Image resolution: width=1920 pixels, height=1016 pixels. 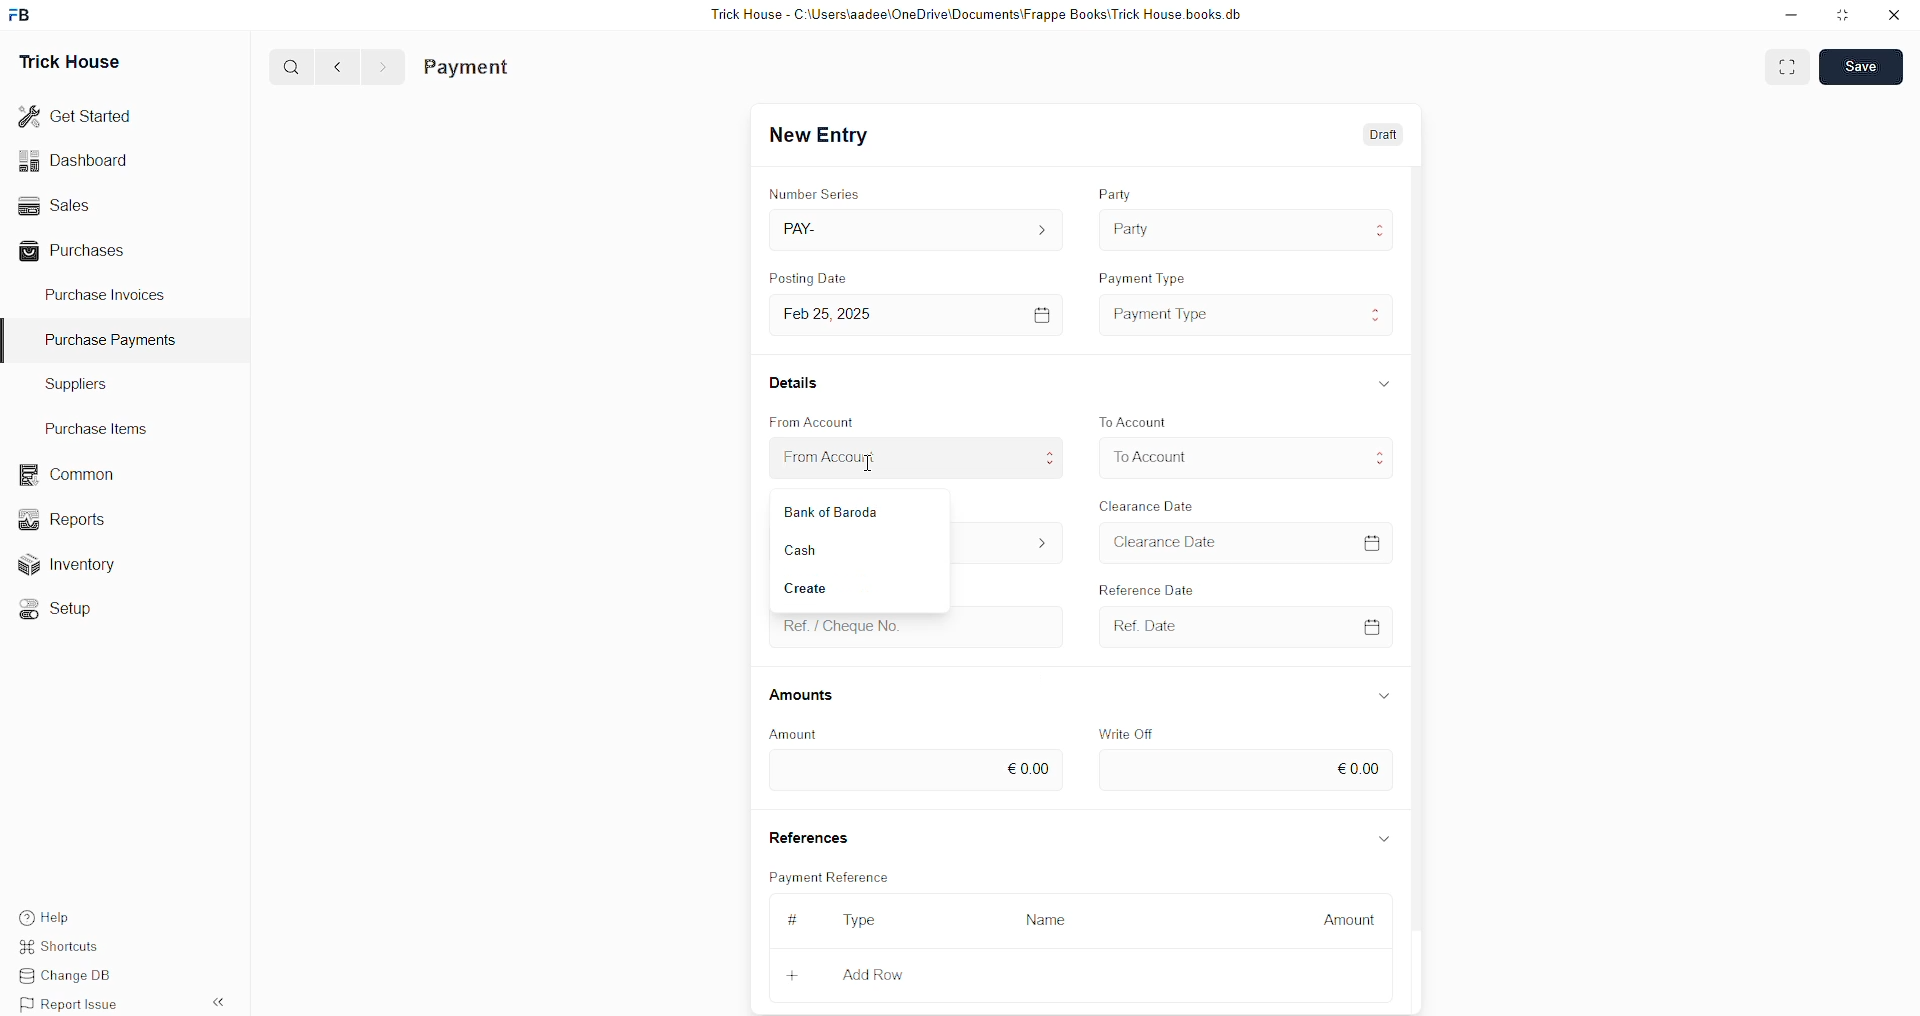 I want to click on From Account, so click(x=840, y=459).